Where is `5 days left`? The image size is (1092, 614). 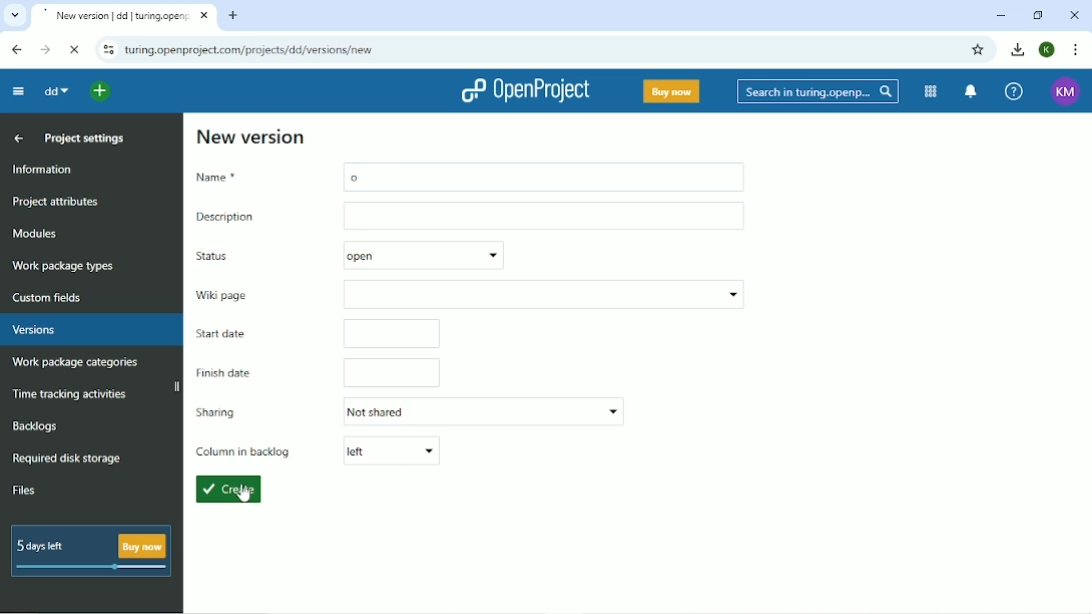 5 days left is located at coordinates (89, 552).